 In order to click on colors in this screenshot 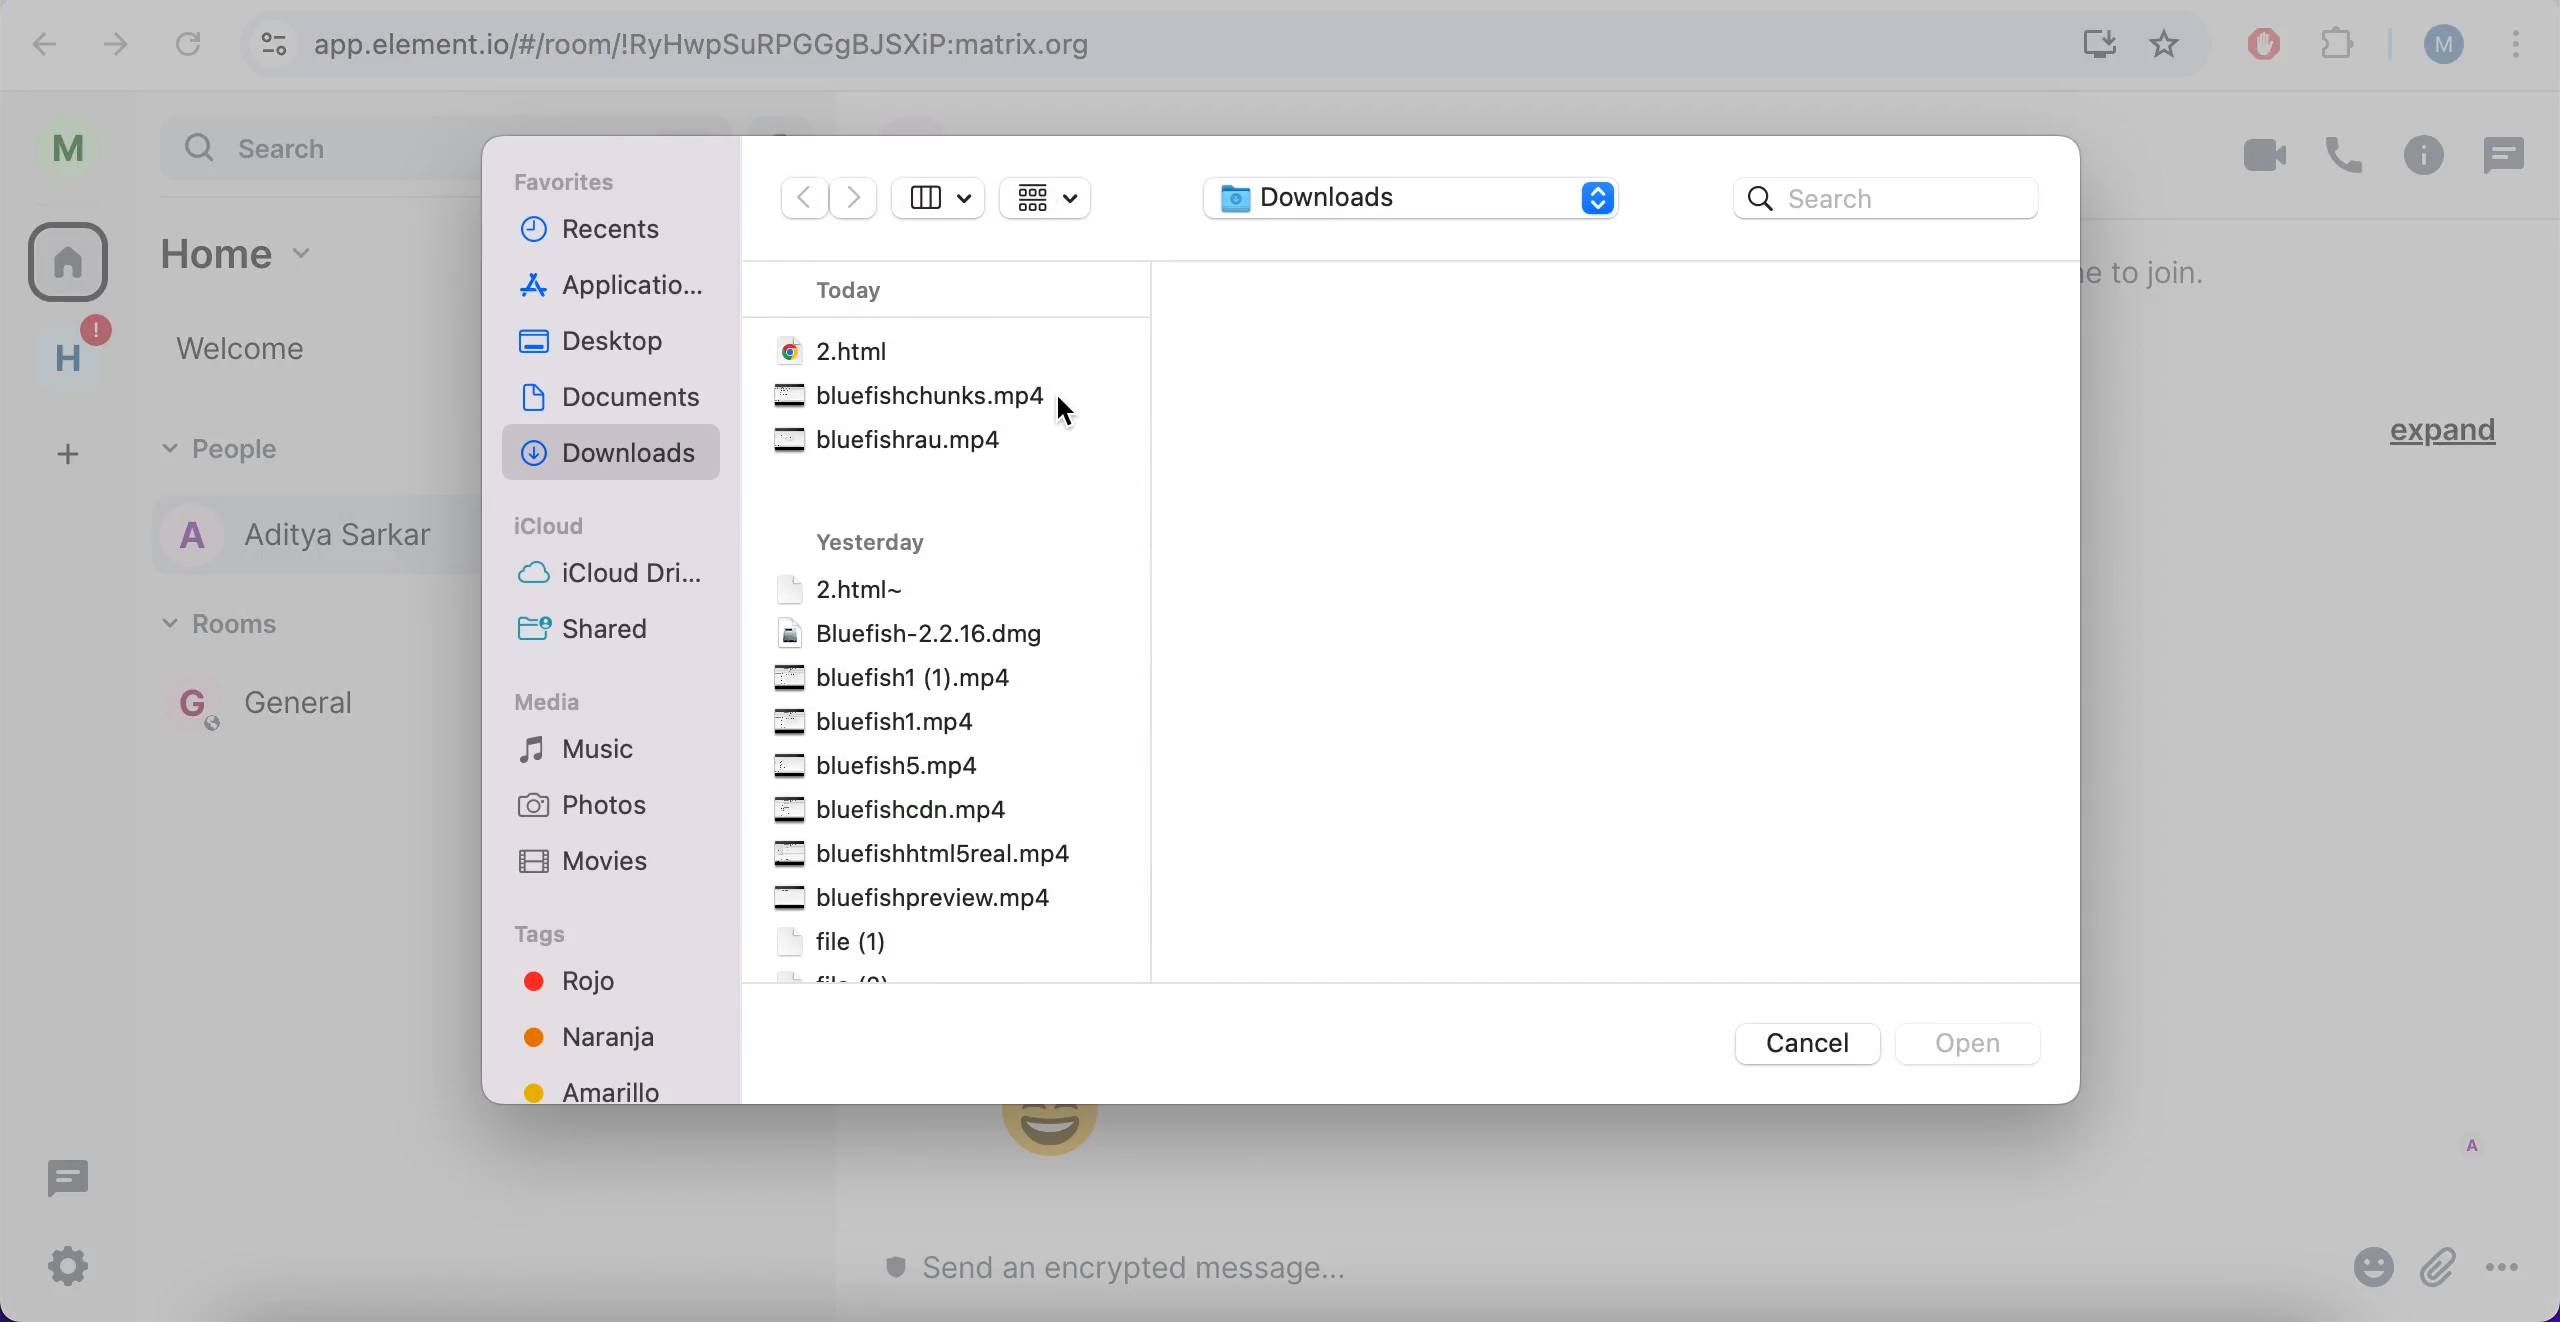, I will do `click(611, 1035)`.